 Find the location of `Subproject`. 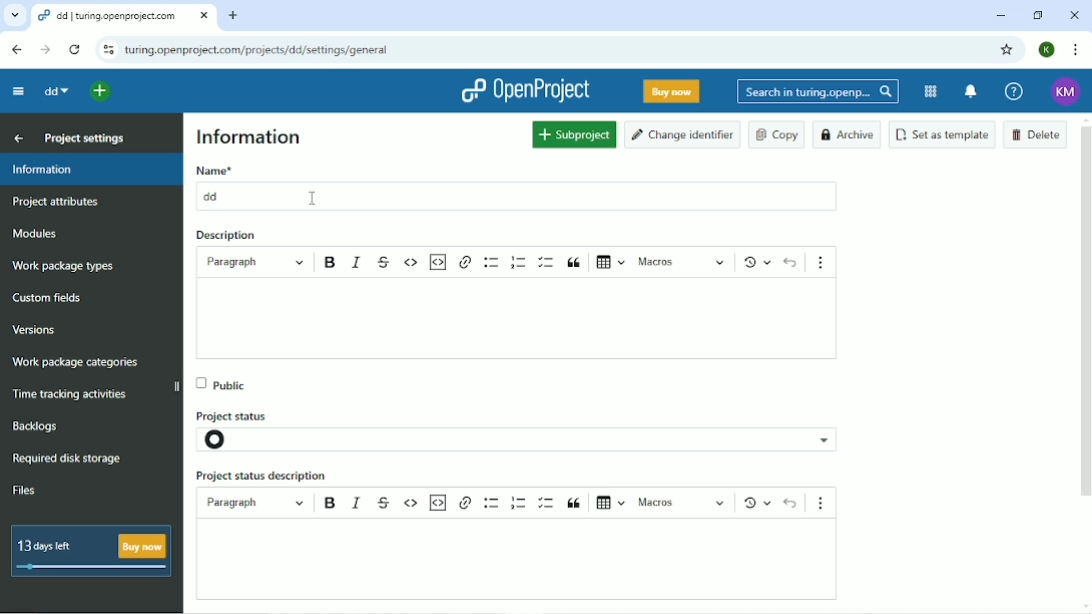

Subproject is located at coordinates (574, 134).